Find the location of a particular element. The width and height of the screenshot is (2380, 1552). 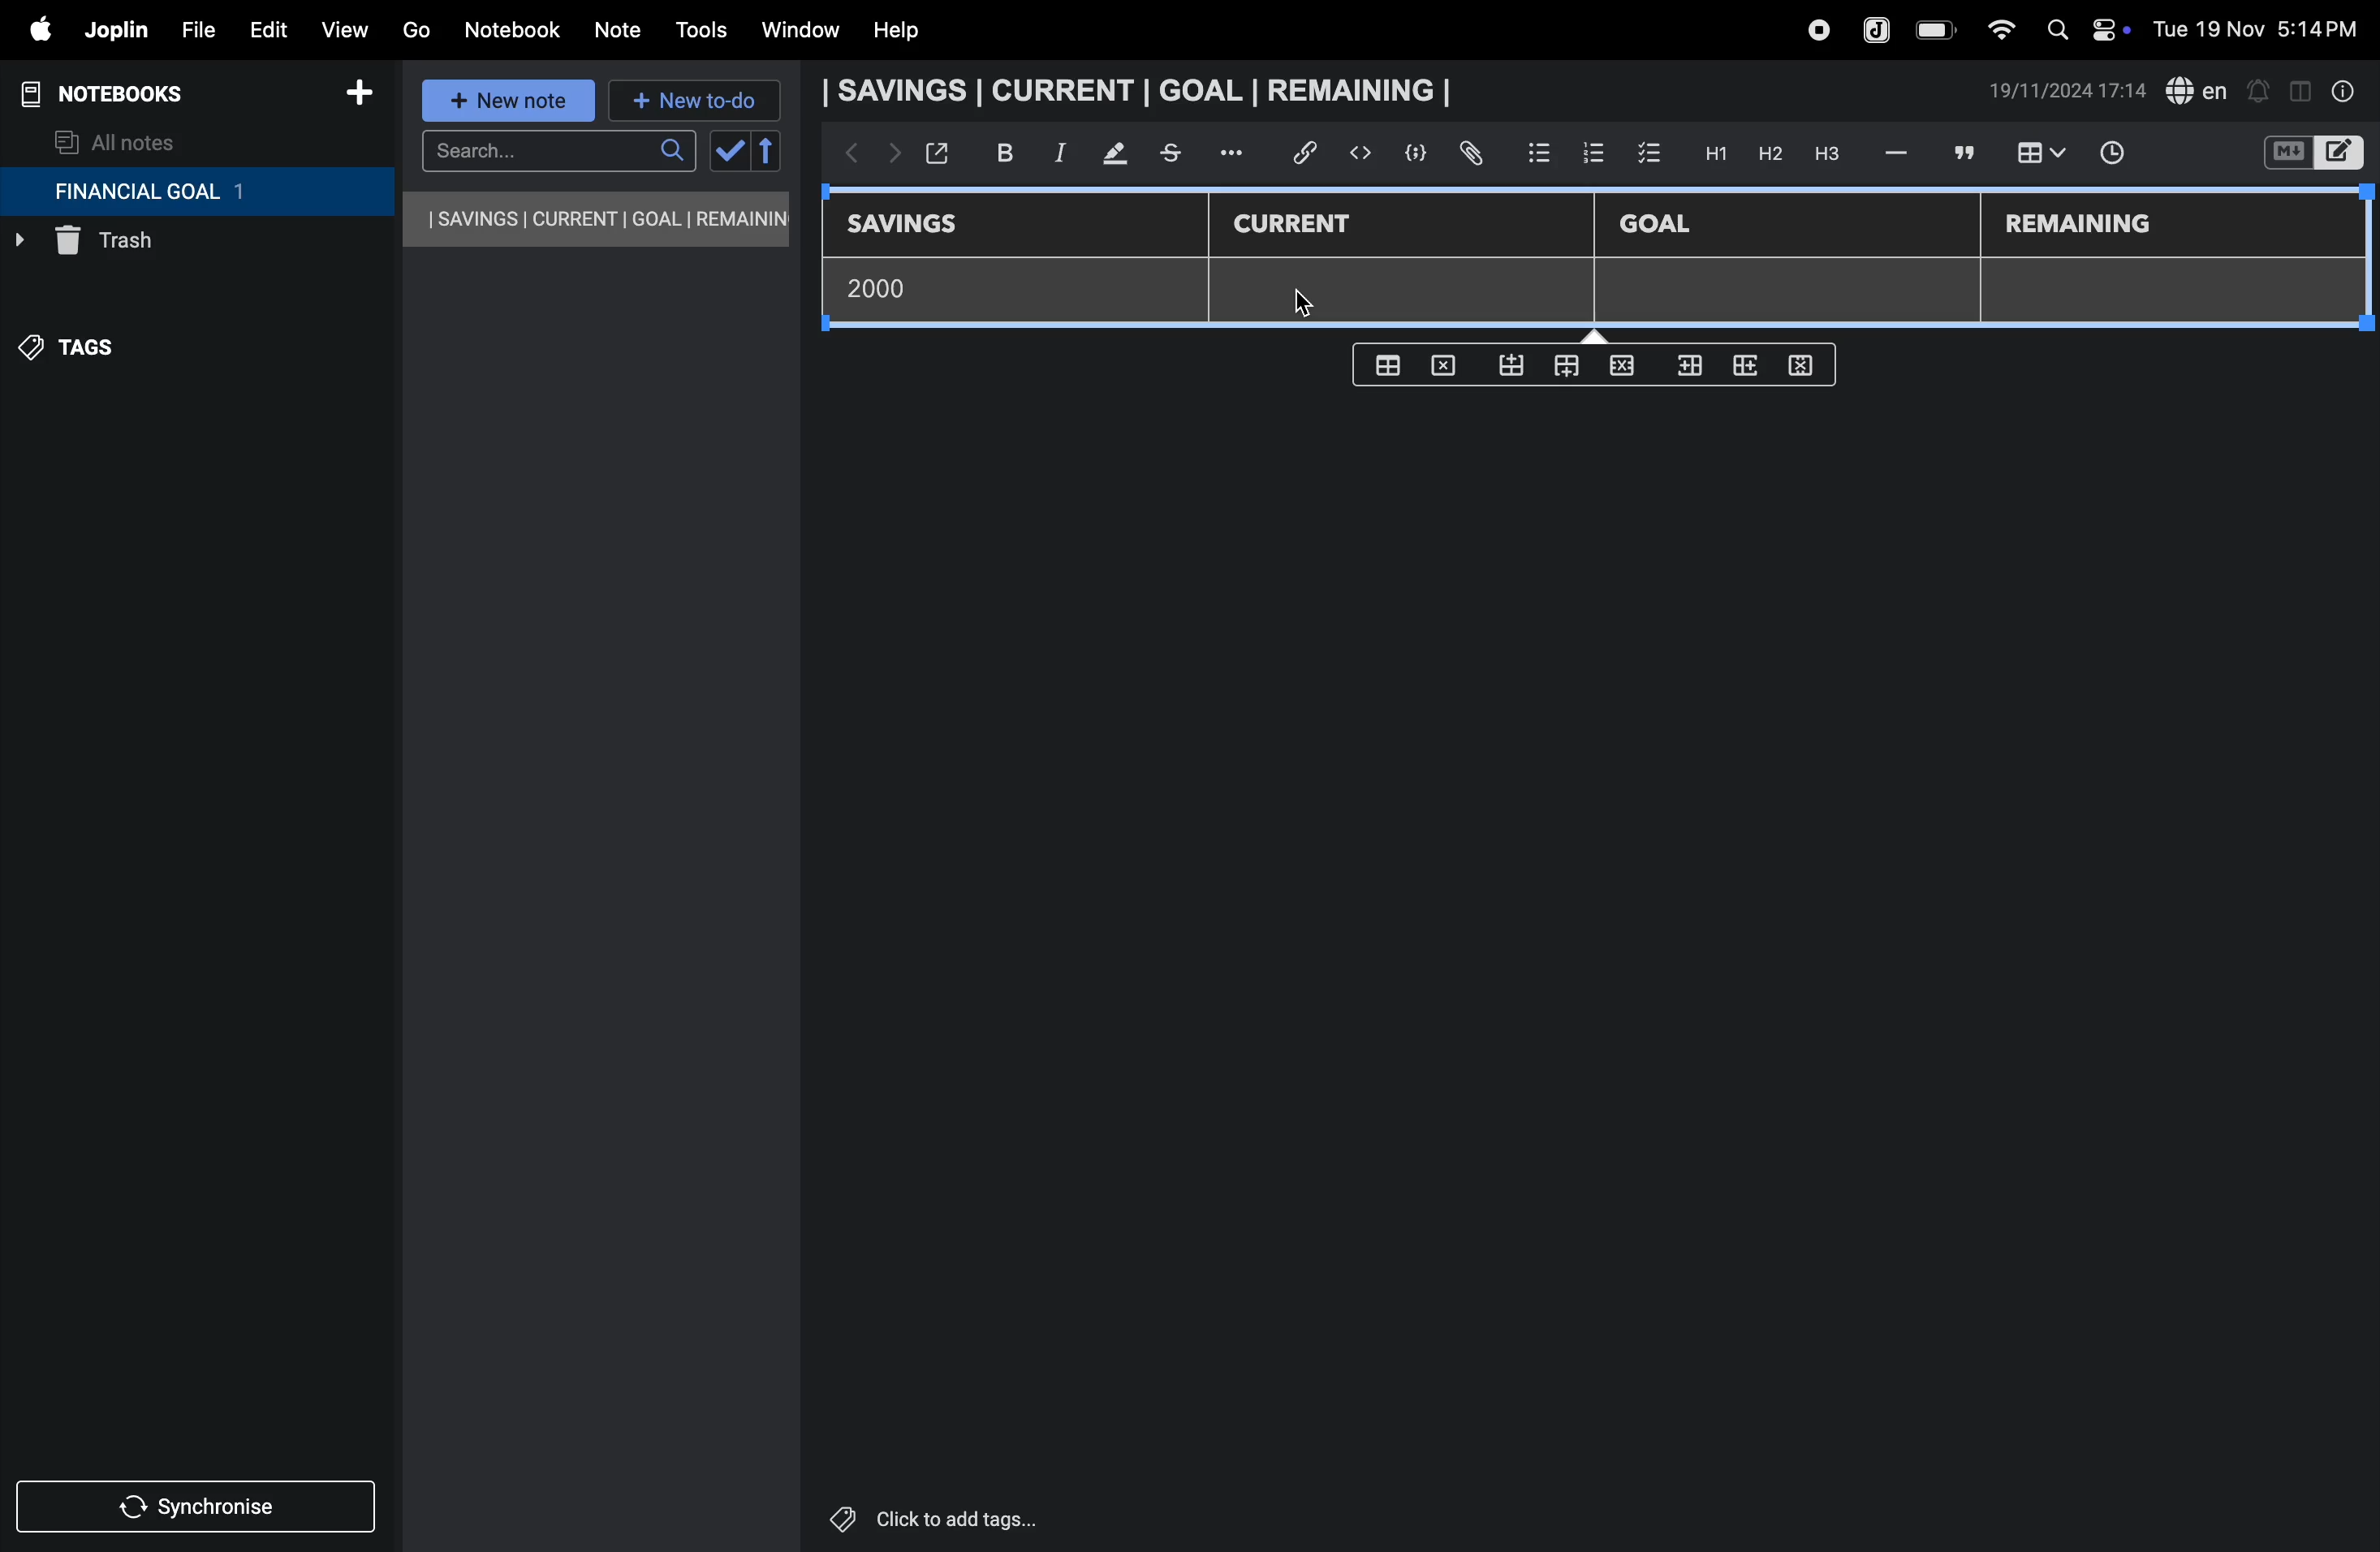

numbered list is located at coordinates (1592, 152).